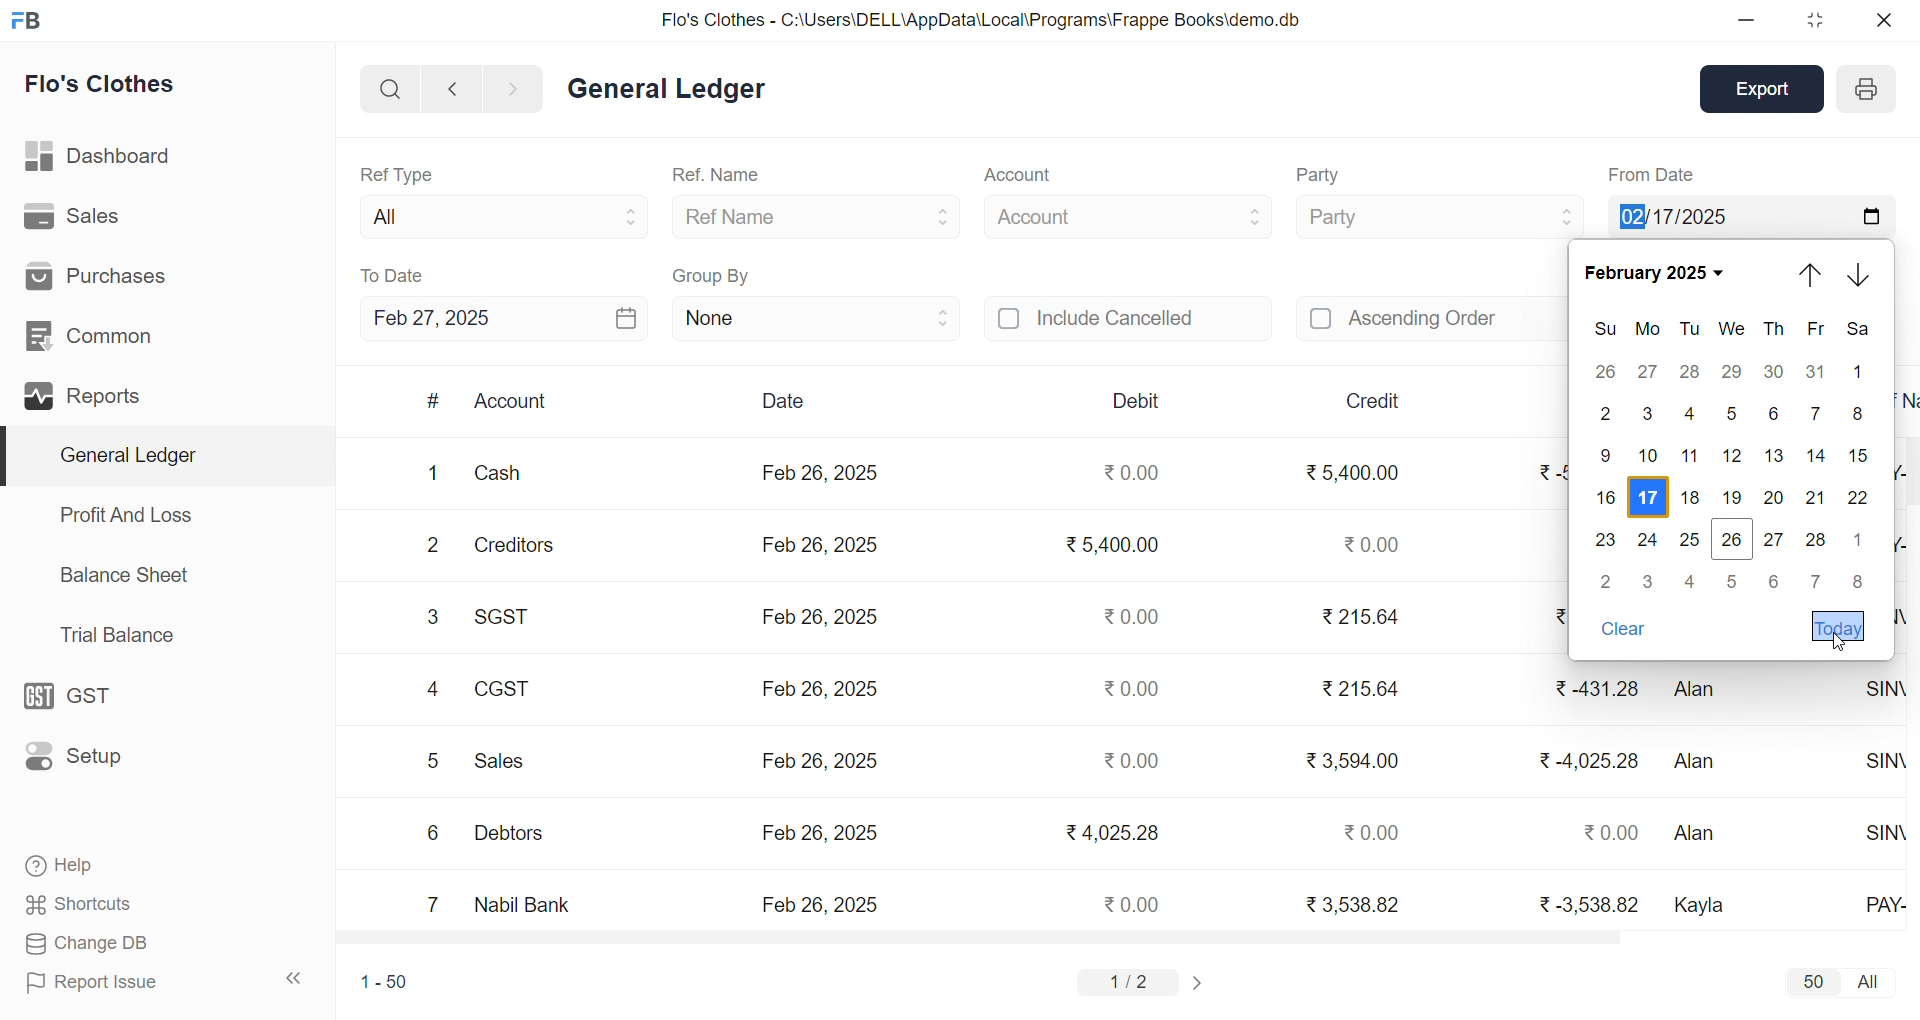 This screenshot has width=1920, height=1020. Describe the element at coordinates (712, 273) in the screenshot. I see `Group By` at that location.